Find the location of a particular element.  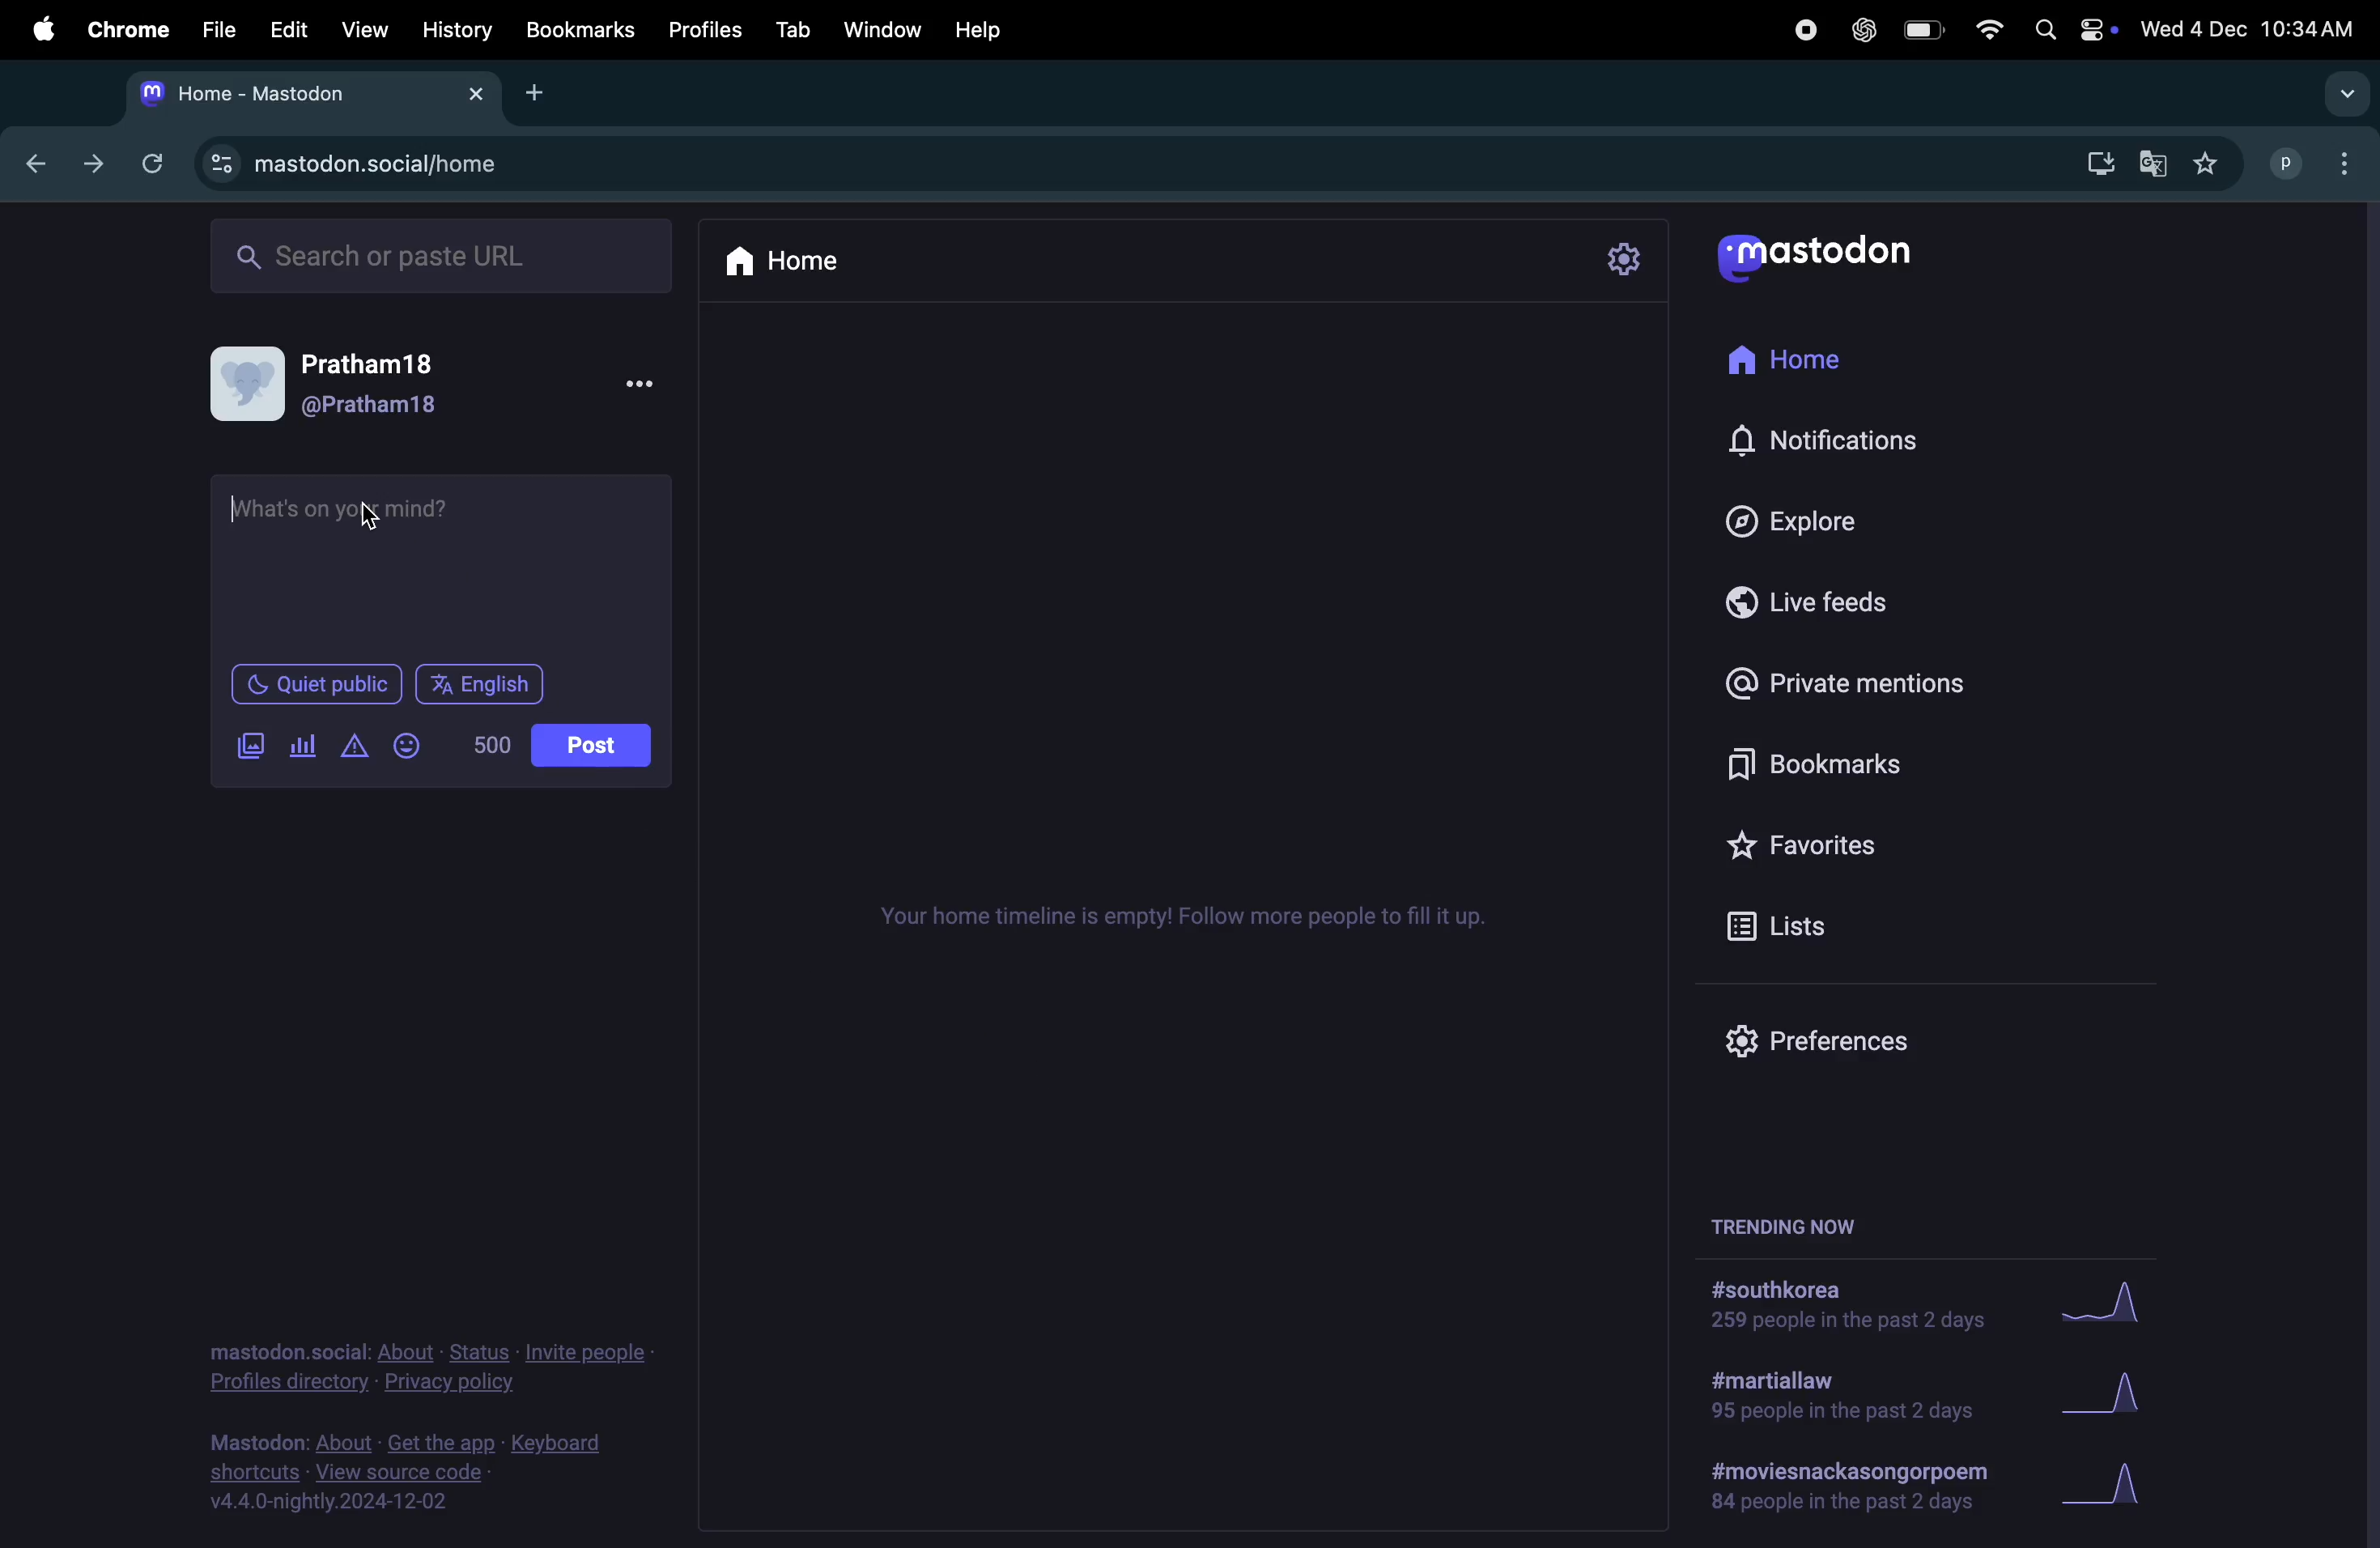

Home is located at coordinates (798, 258).